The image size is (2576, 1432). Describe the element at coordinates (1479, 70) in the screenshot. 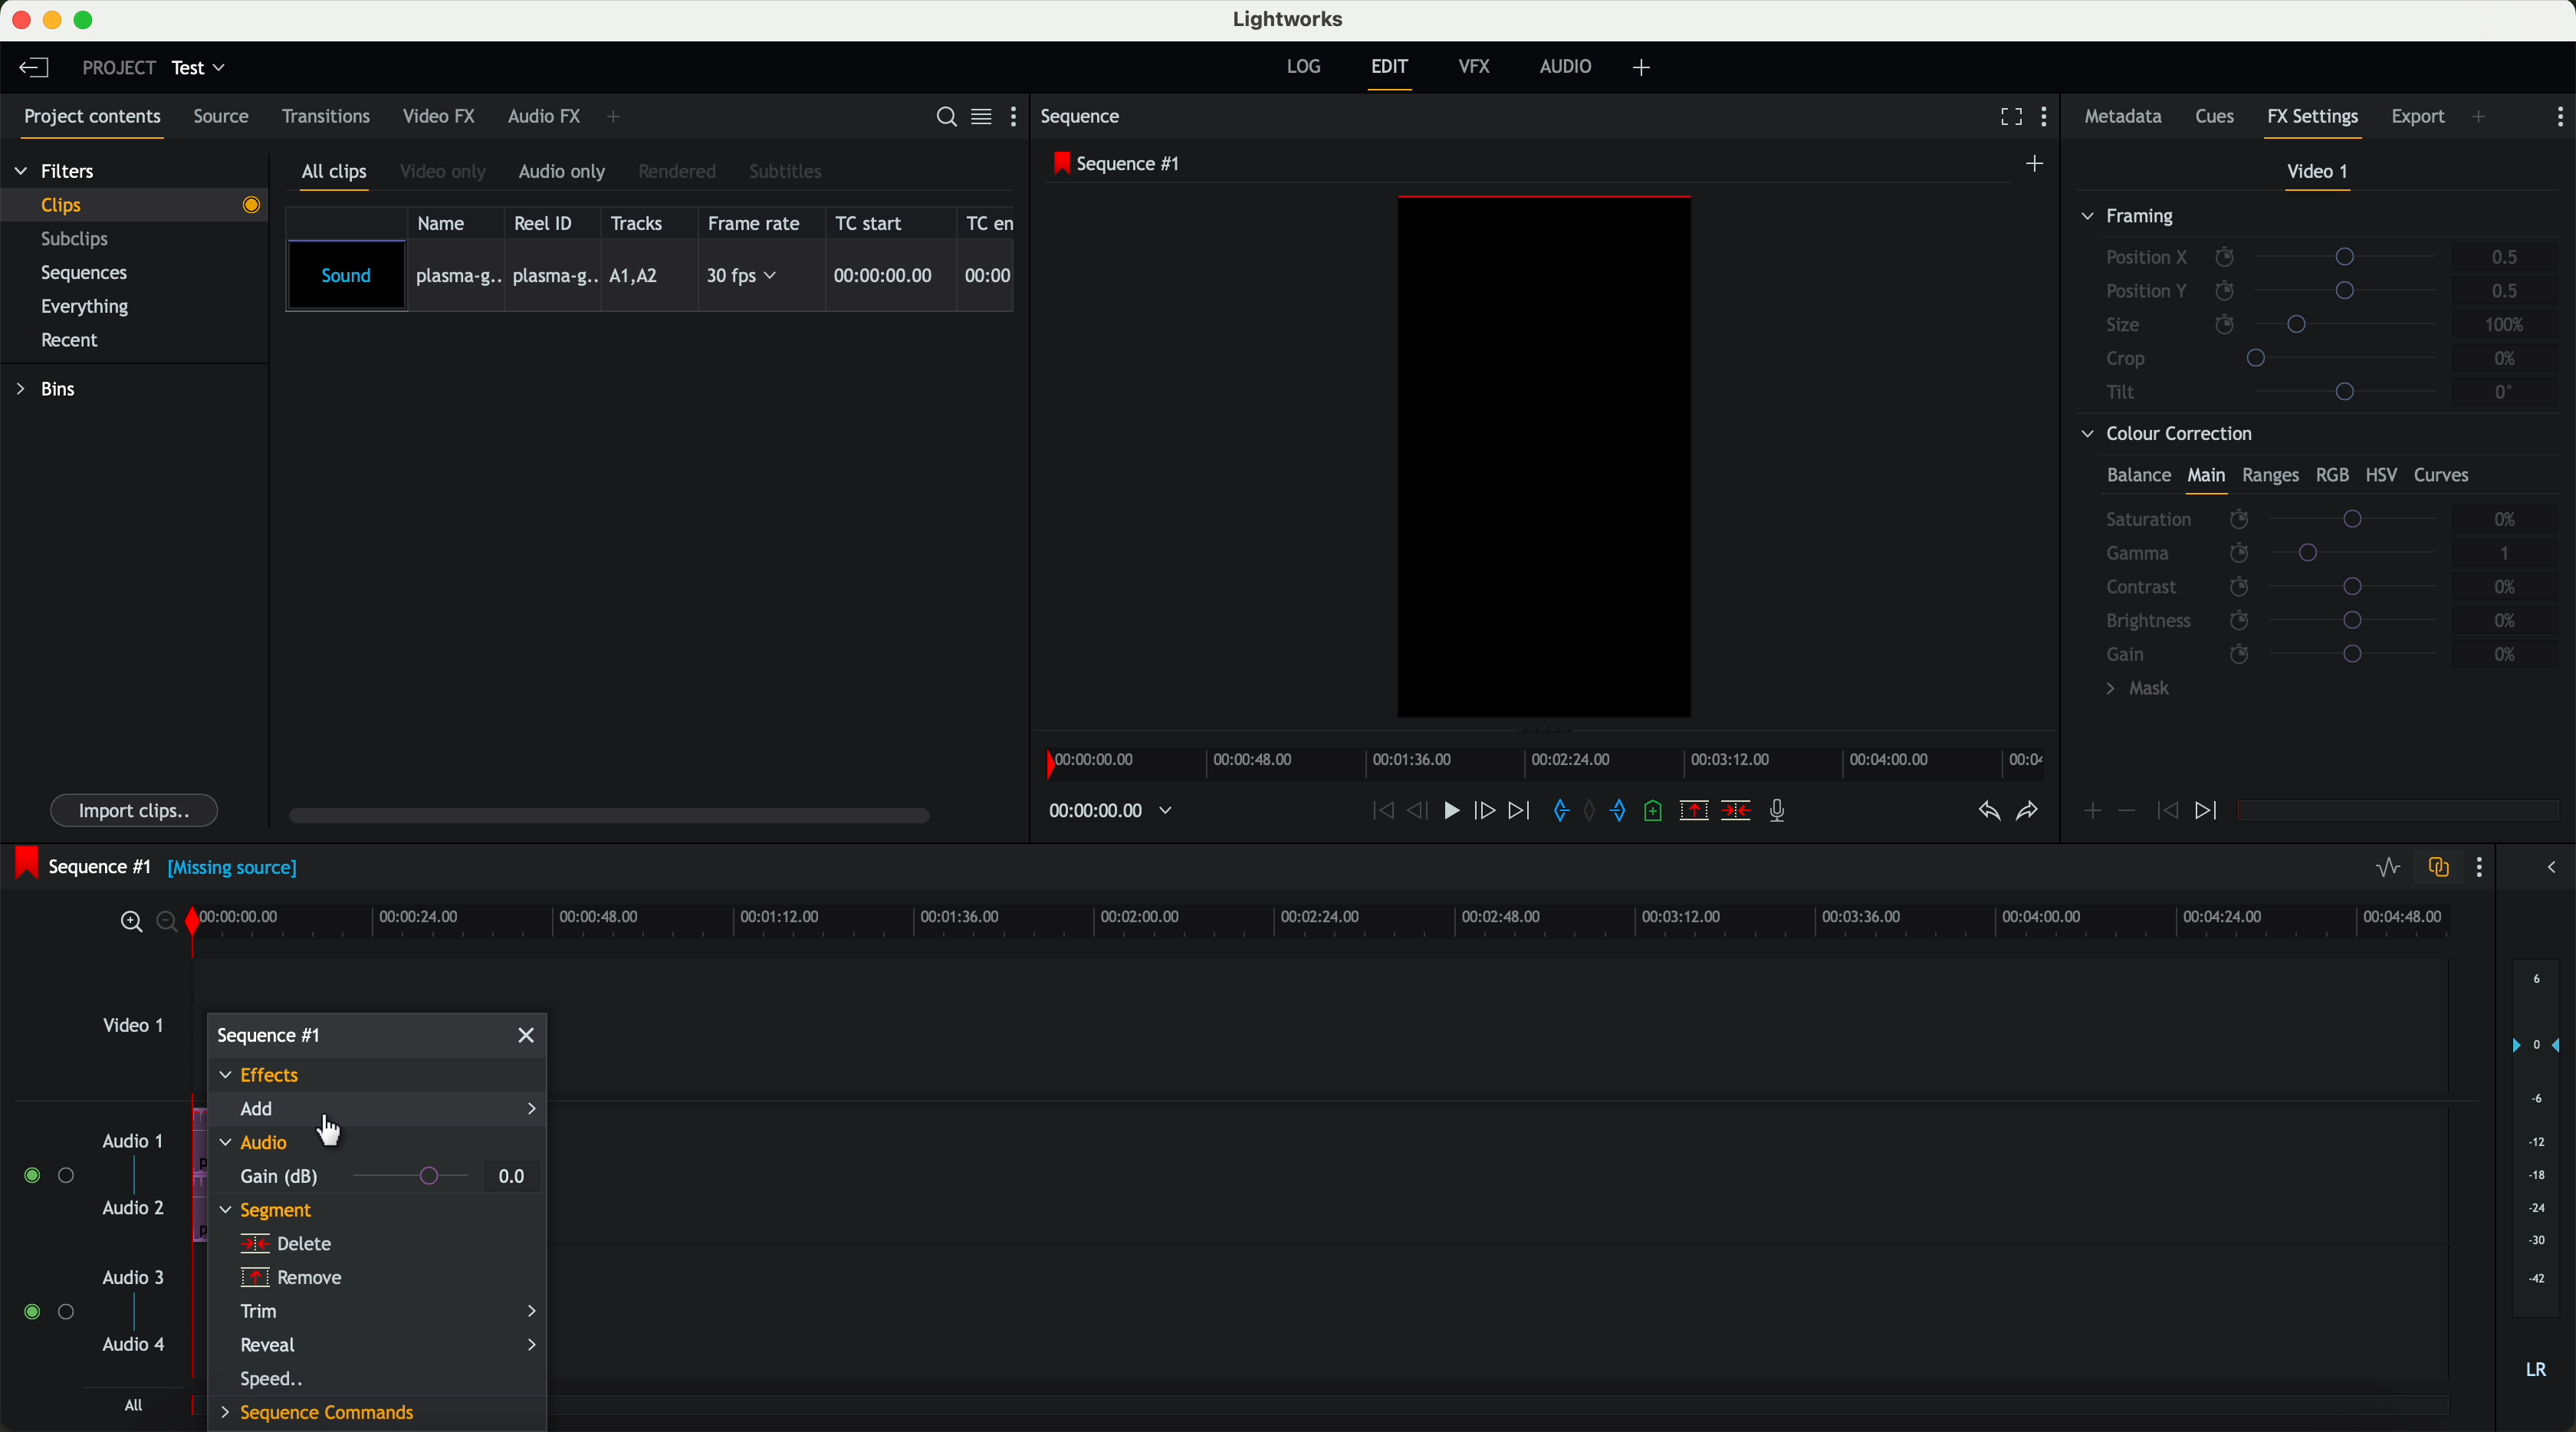

I see `VFX` at that location.